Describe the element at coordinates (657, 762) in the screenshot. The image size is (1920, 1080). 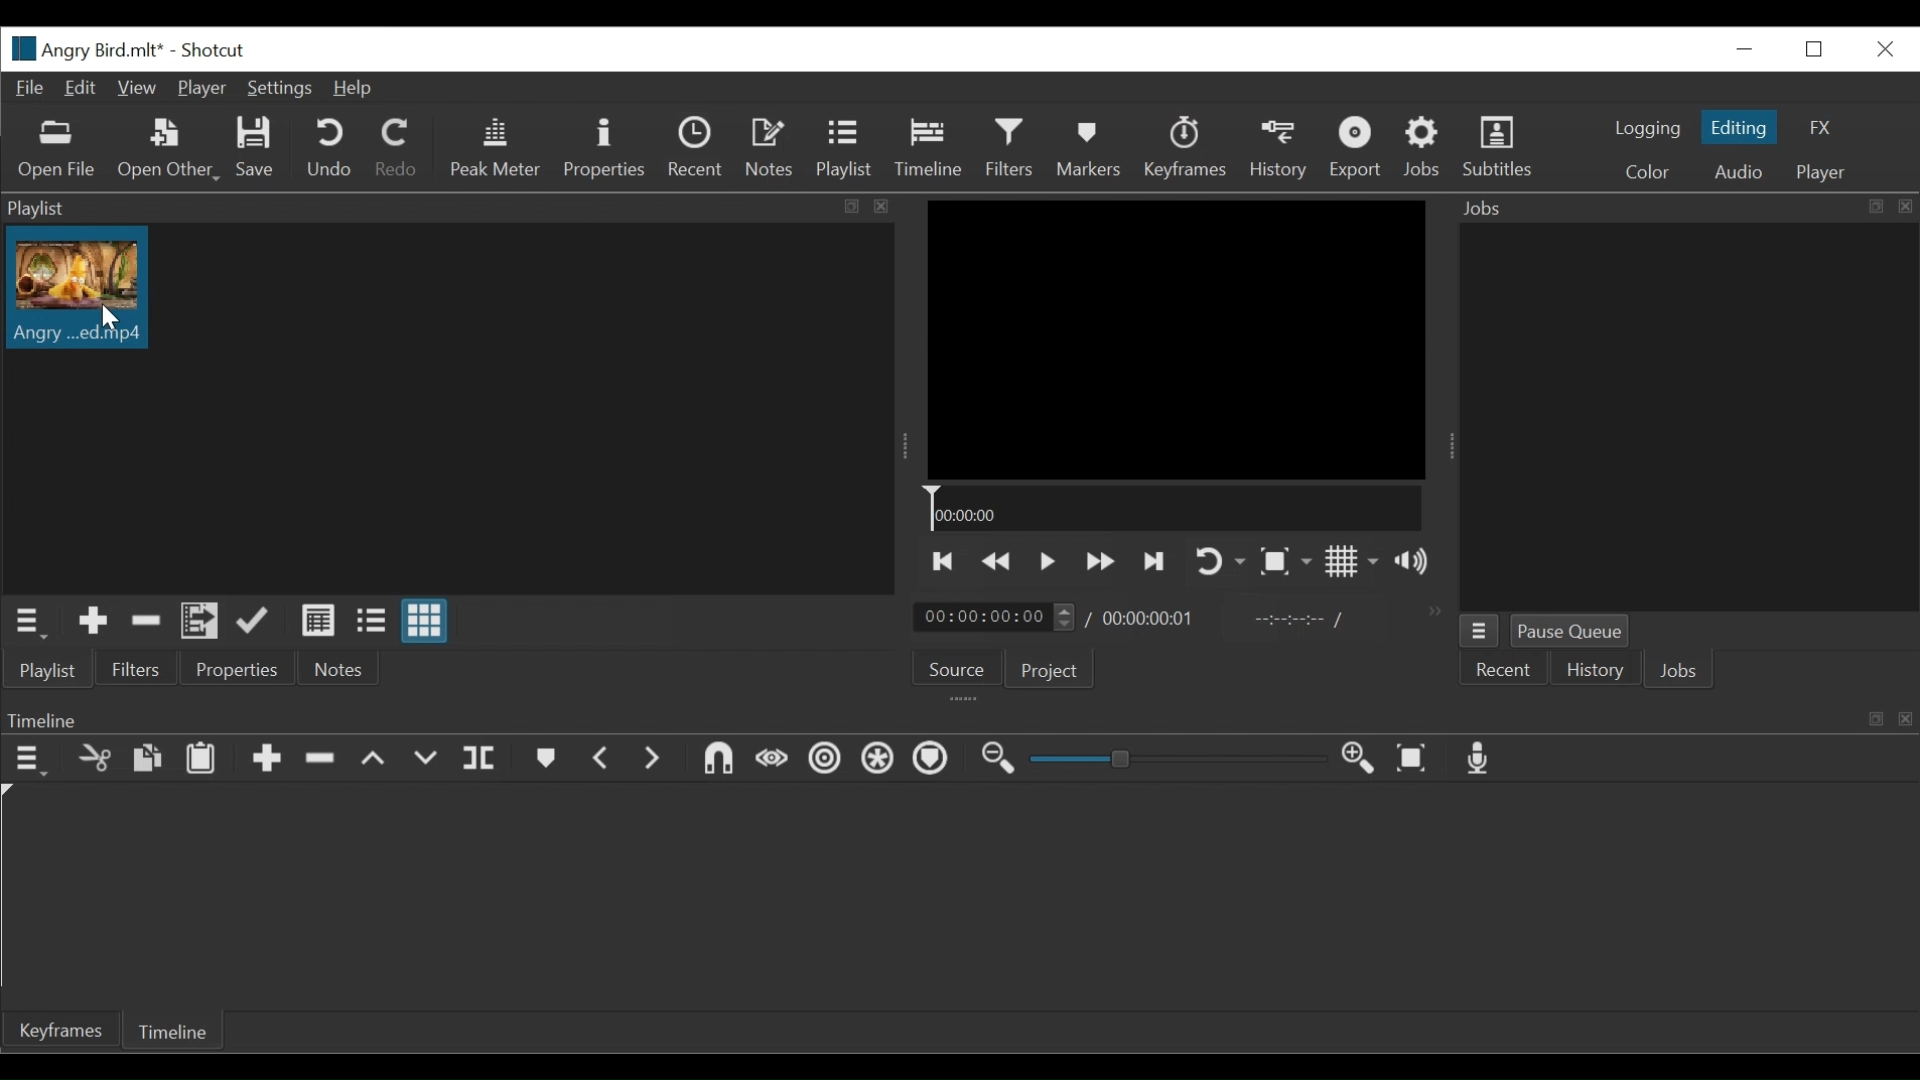
I see `next` at that location.